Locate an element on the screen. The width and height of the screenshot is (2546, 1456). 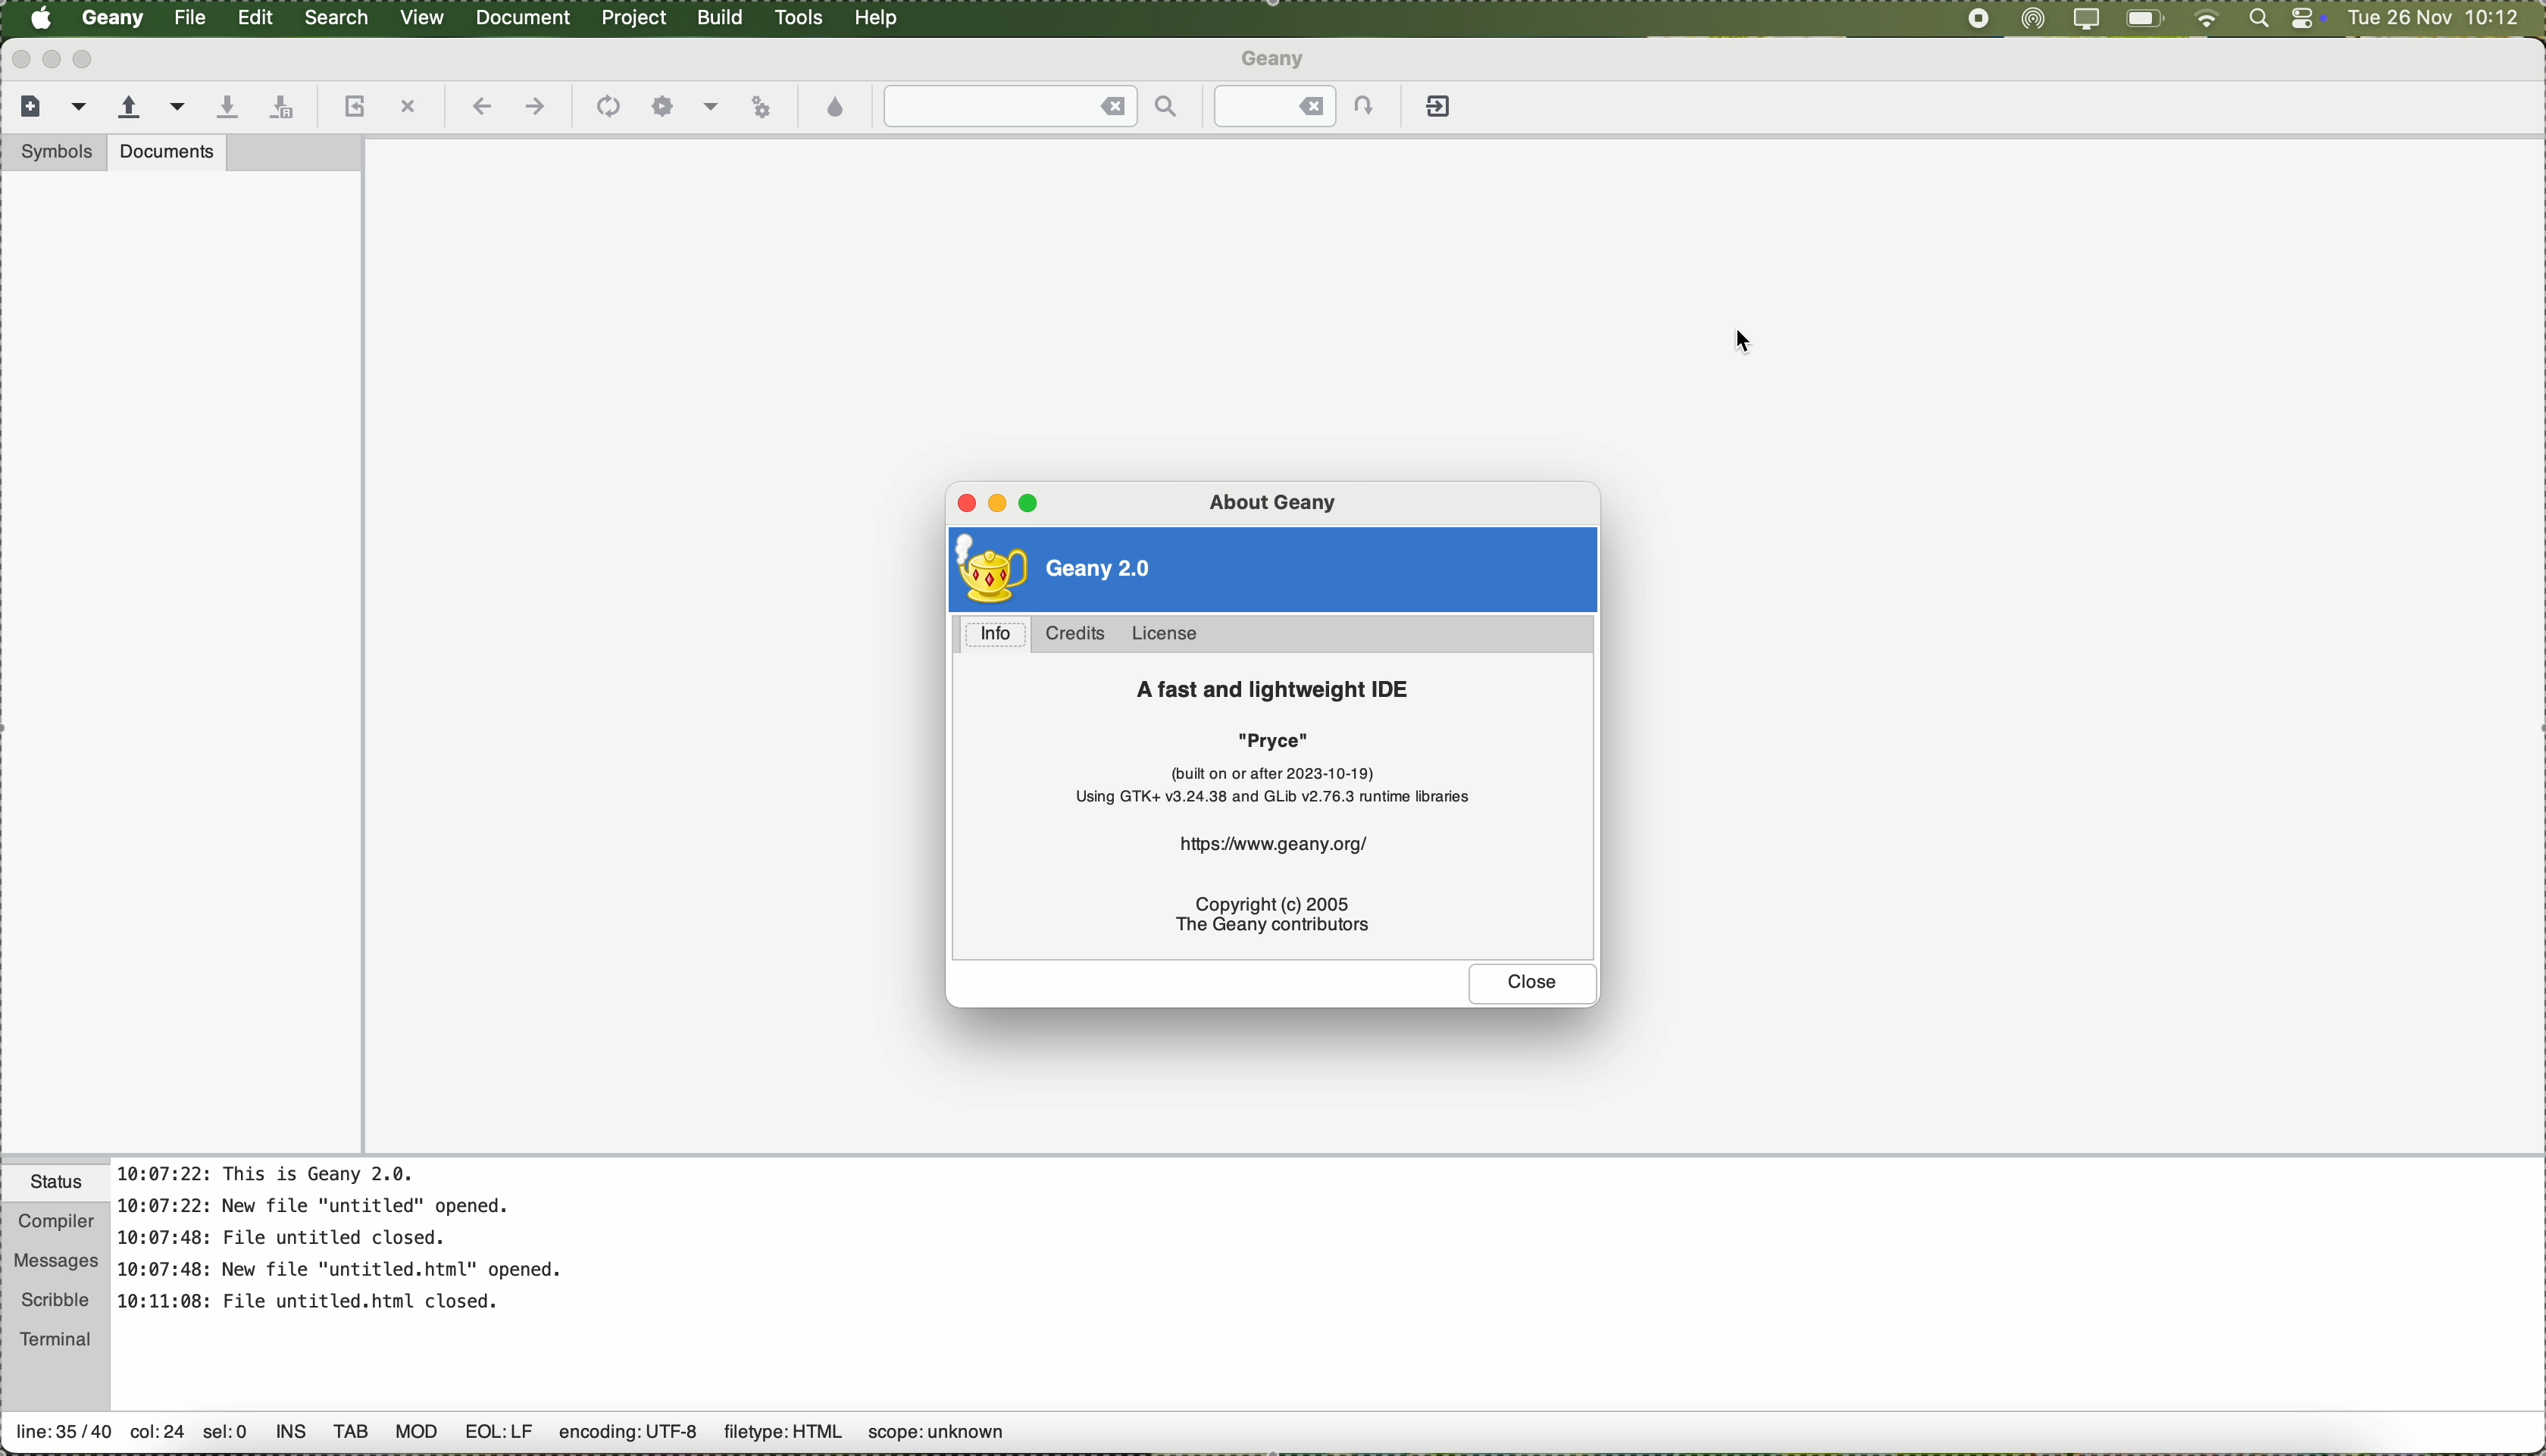
line 35/40 is located at coordinates (63, 1436).